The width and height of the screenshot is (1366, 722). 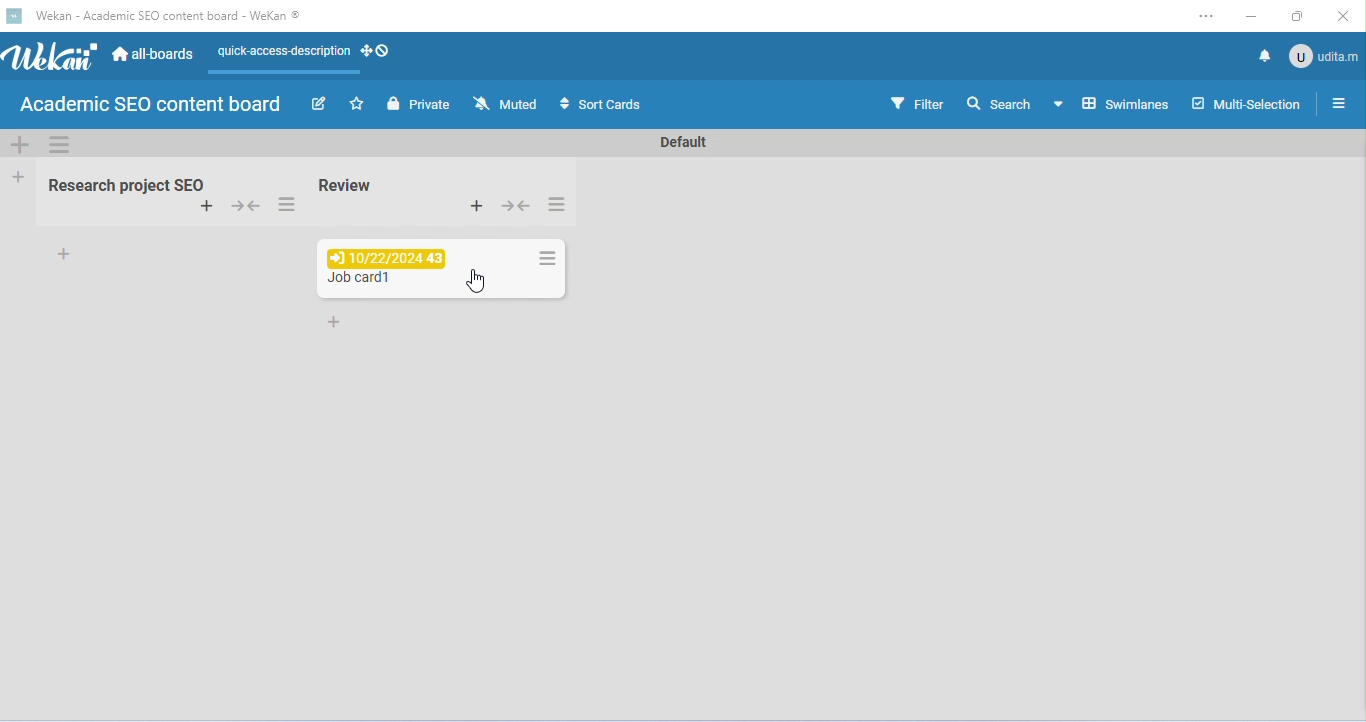 What do you see at coordinates (67, 253) in the screenshot?
I see `add card to bottom of list` at bounding box center [67, 253].